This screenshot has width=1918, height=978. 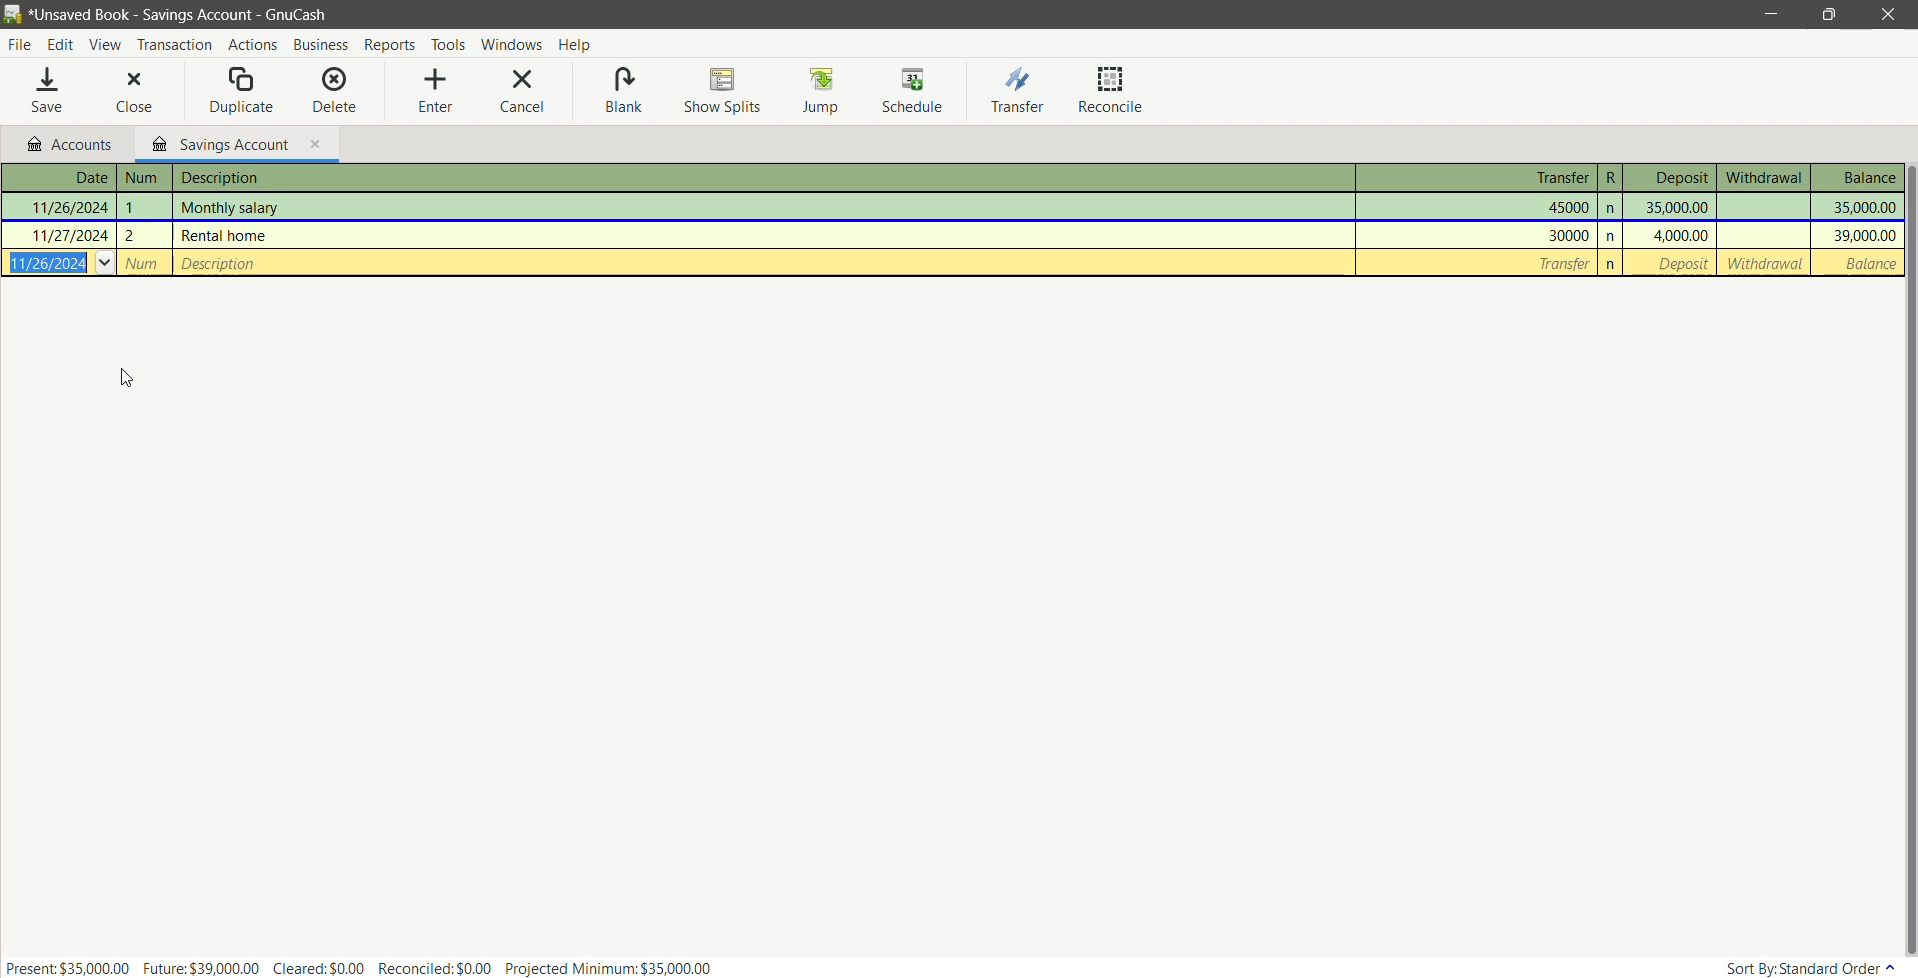 I want to click on Delete, so click(x=335, y=87).